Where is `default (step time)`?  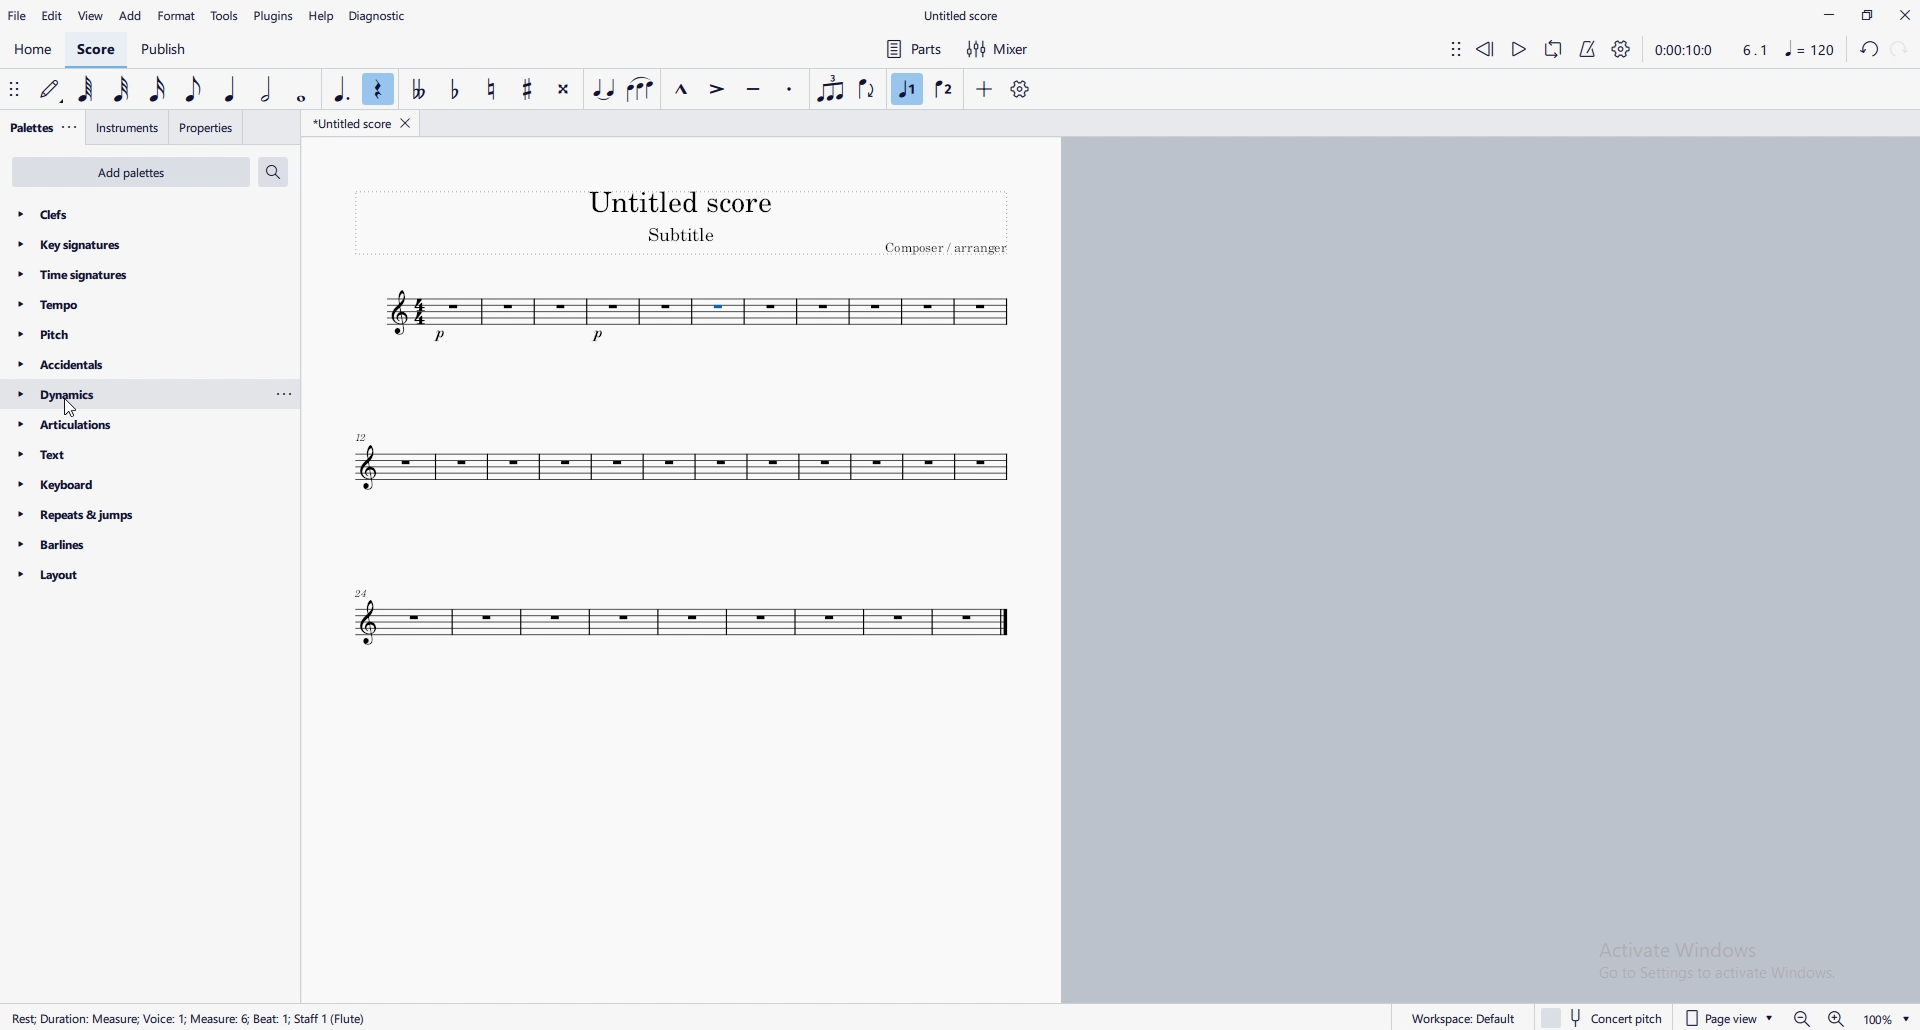 default (step time) is located at coordinates (52, 91).